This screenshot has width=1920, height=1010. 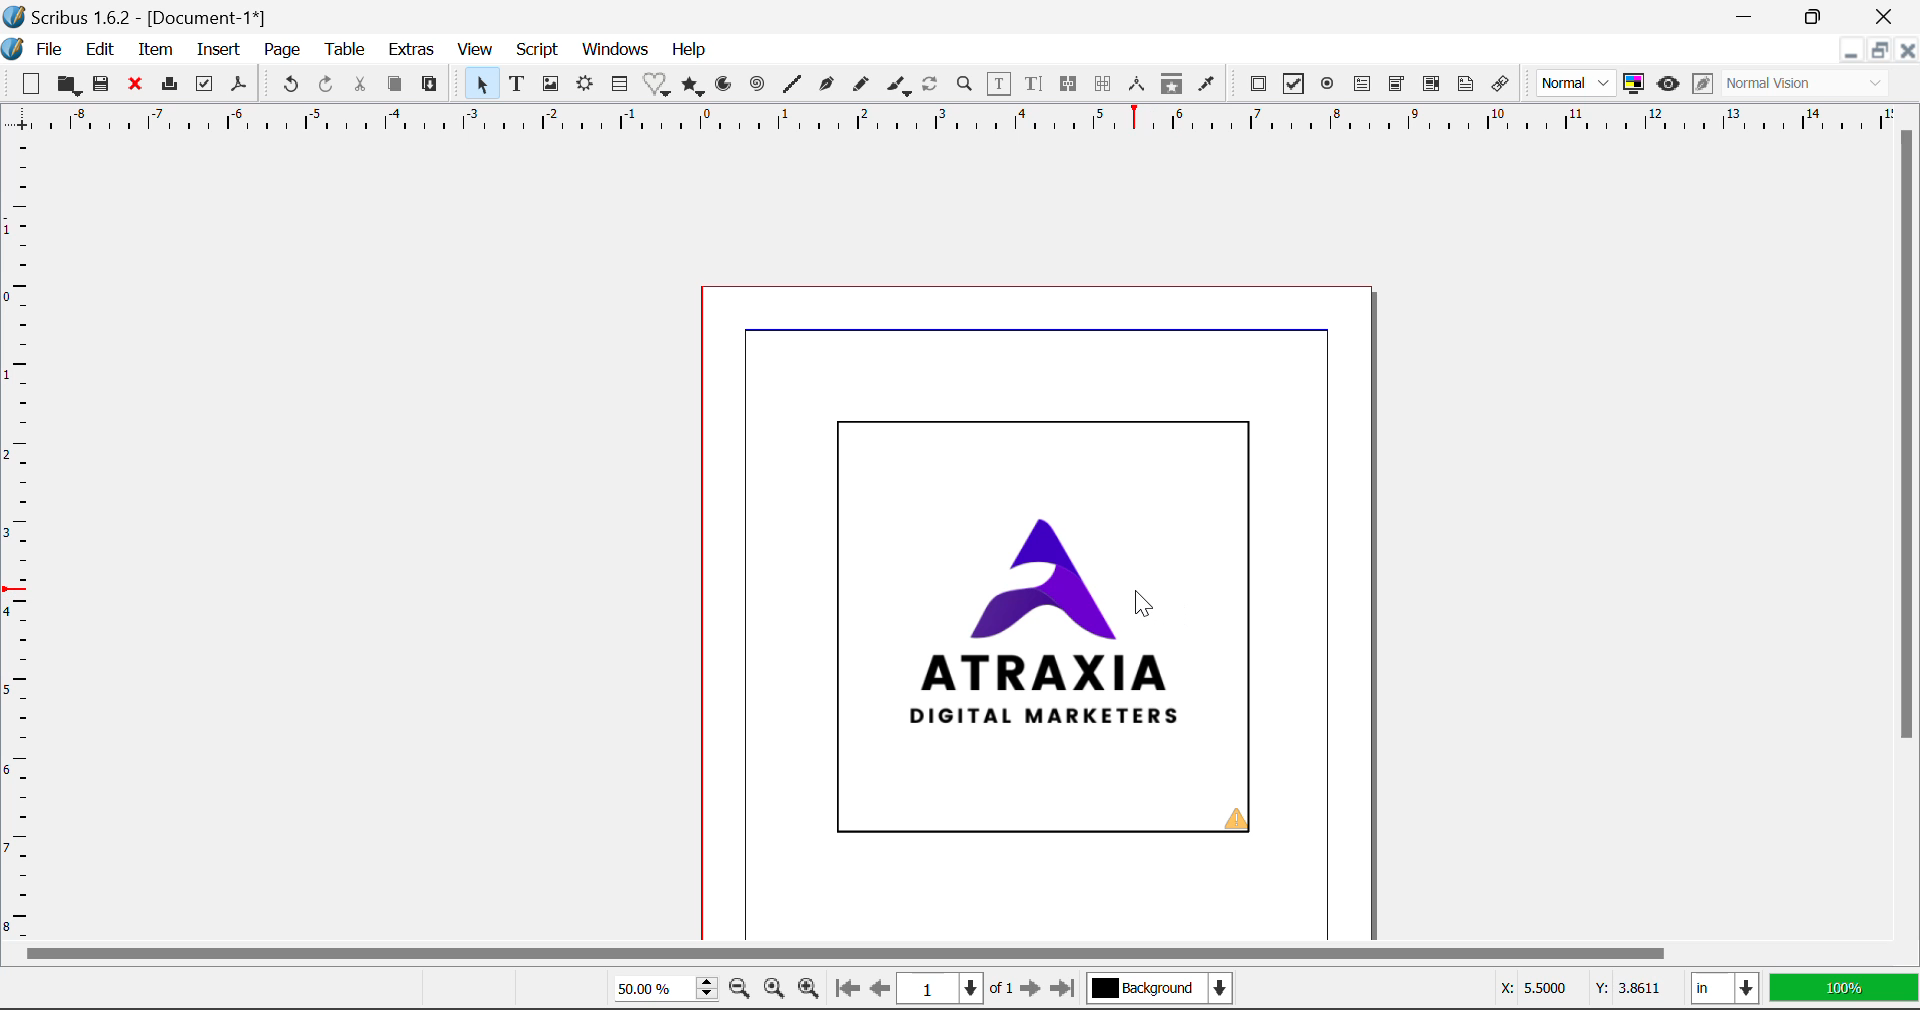 I want to click on Save, so click(x=103, y=87).